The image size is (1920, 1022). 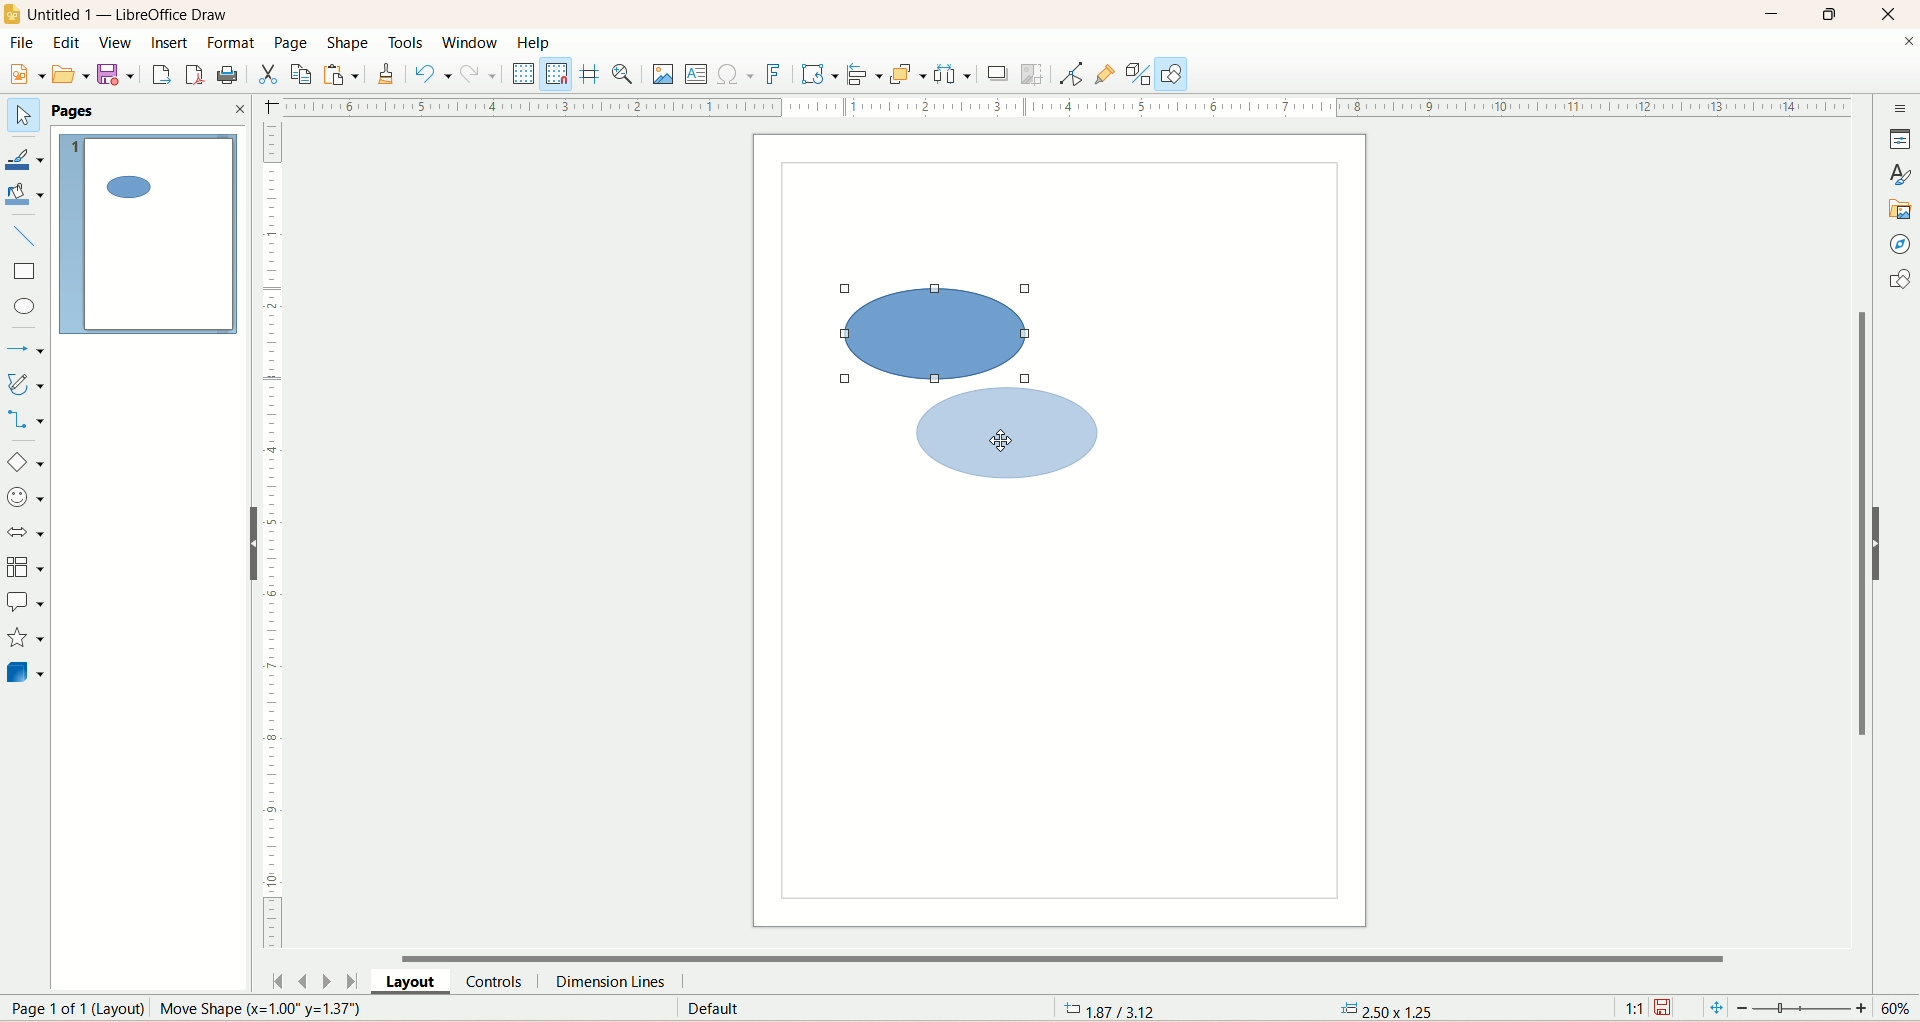 I want to click on curve and polygon, so click(x=25, y=384).